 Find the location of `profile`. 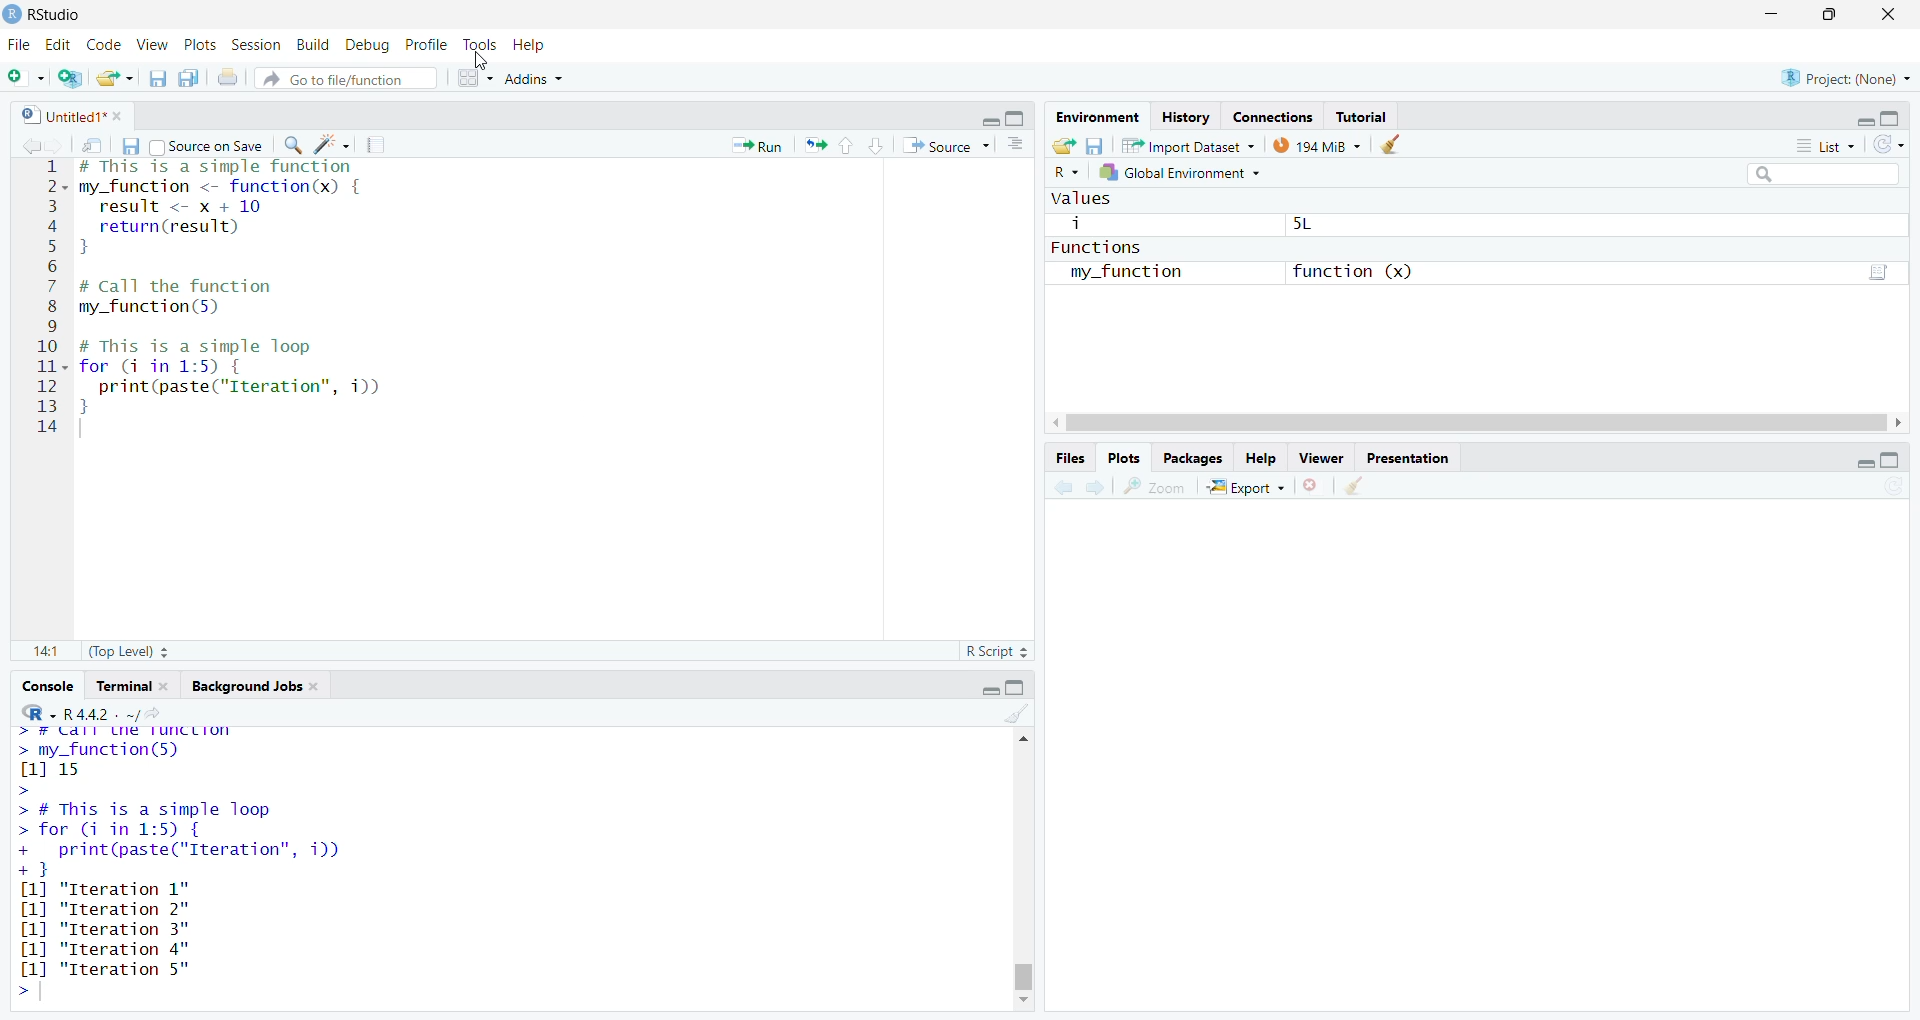

profile is located at coordinates (430, 43).